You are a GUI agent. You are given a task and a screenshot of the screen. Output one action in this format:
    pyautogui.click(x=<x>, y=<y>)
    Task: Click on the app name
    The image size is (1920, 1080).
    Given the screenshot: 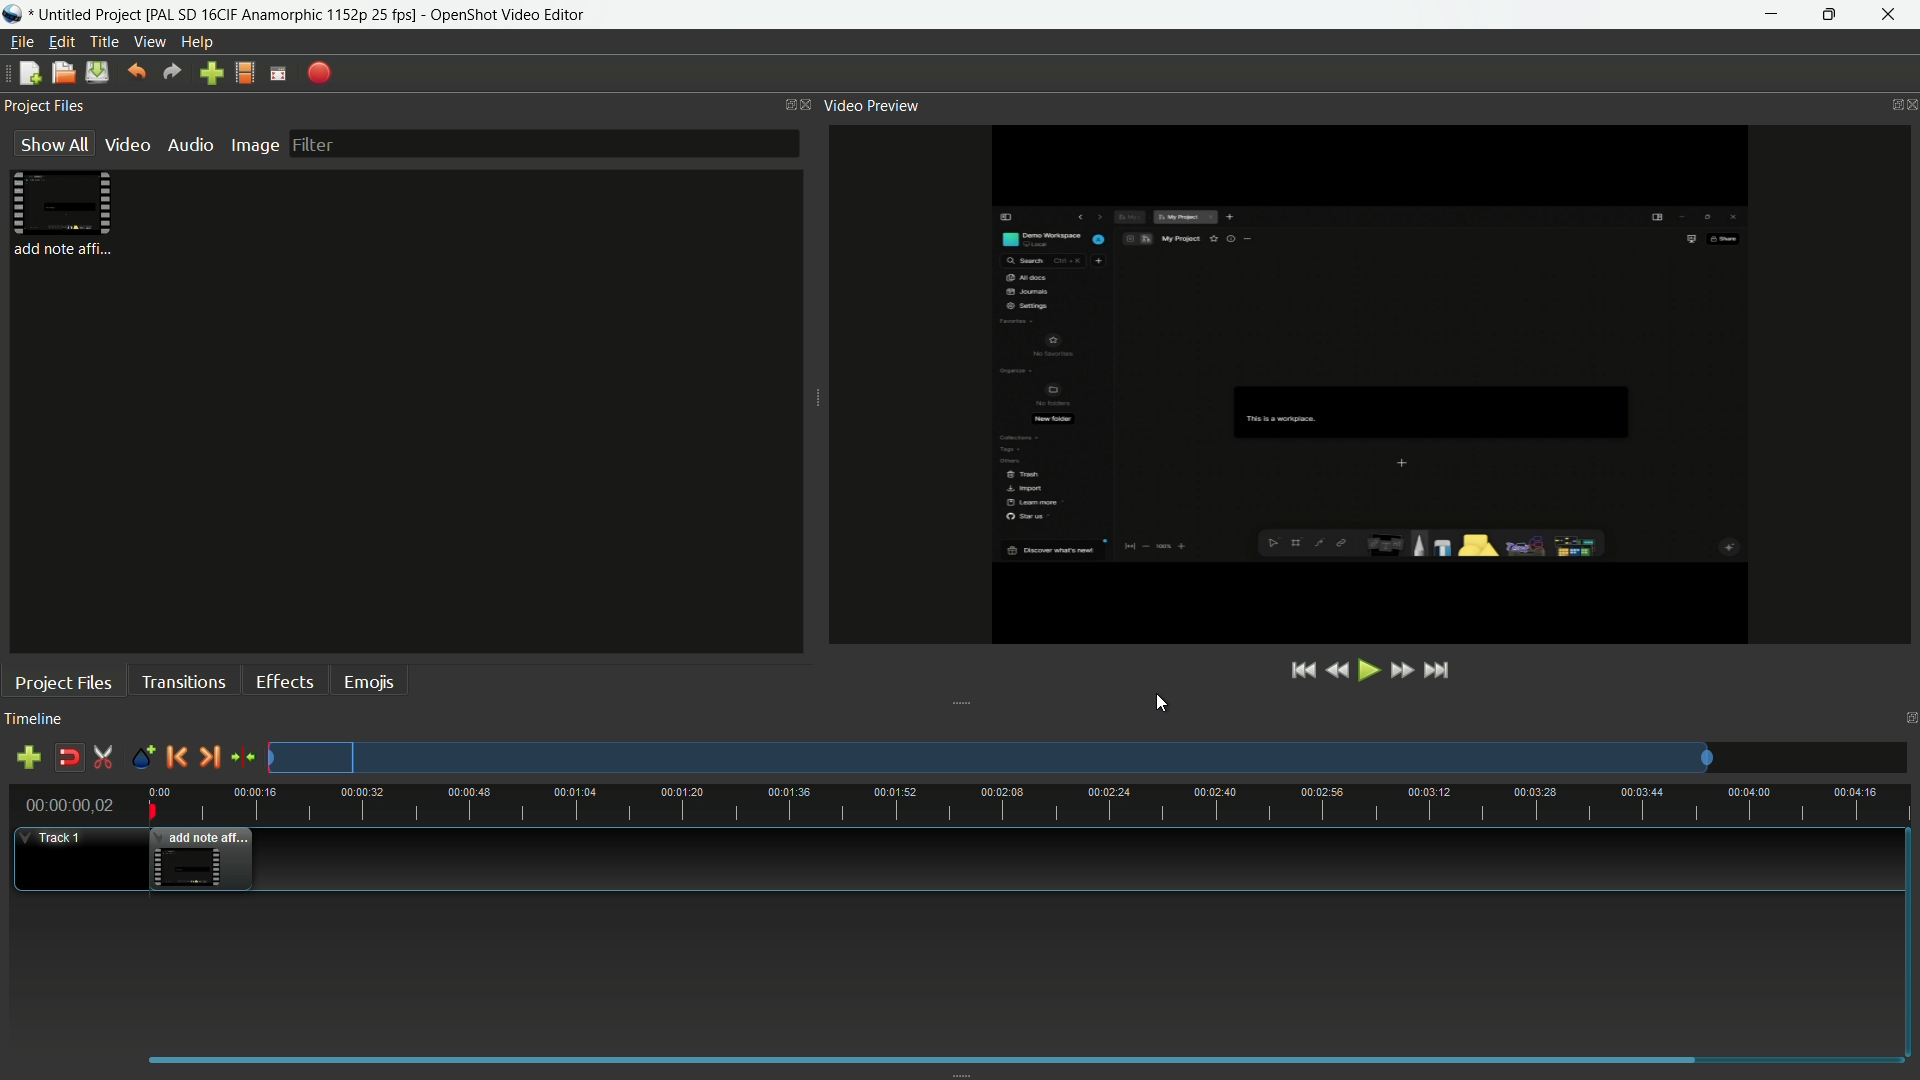 What is the action you would take?
    pyautogui.click(x=511, y=15)
    